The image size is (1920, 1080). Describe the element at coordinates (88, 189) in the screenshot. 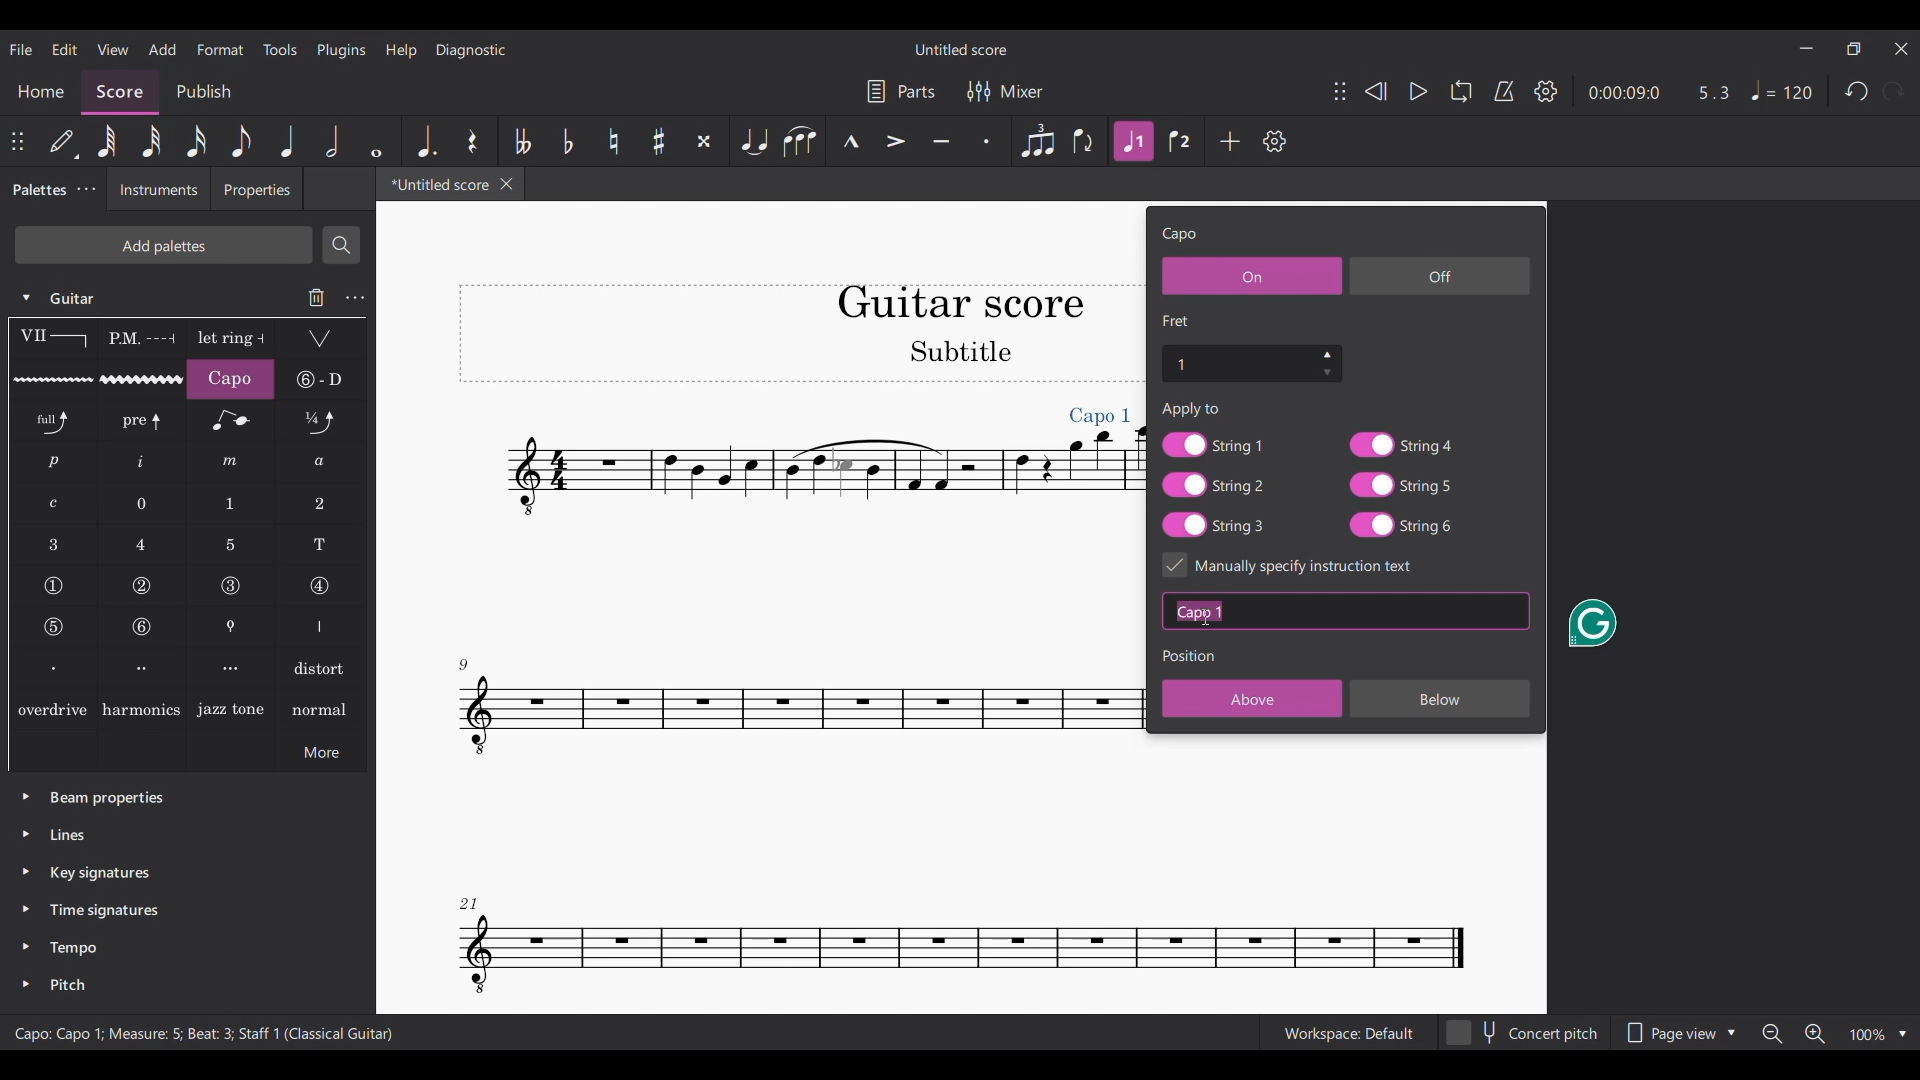

I see `Palette tab settings` at that location.